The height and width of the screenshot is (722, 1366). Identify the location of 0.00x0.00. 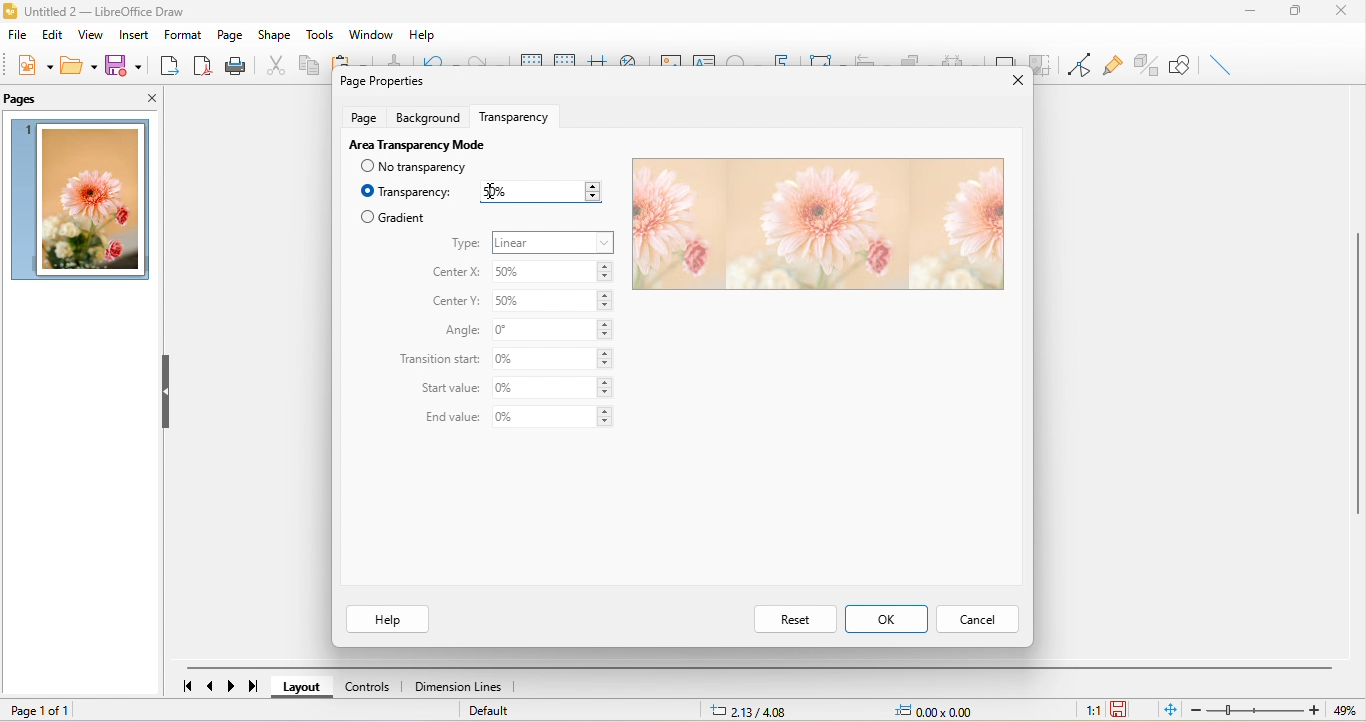
(943, 711).